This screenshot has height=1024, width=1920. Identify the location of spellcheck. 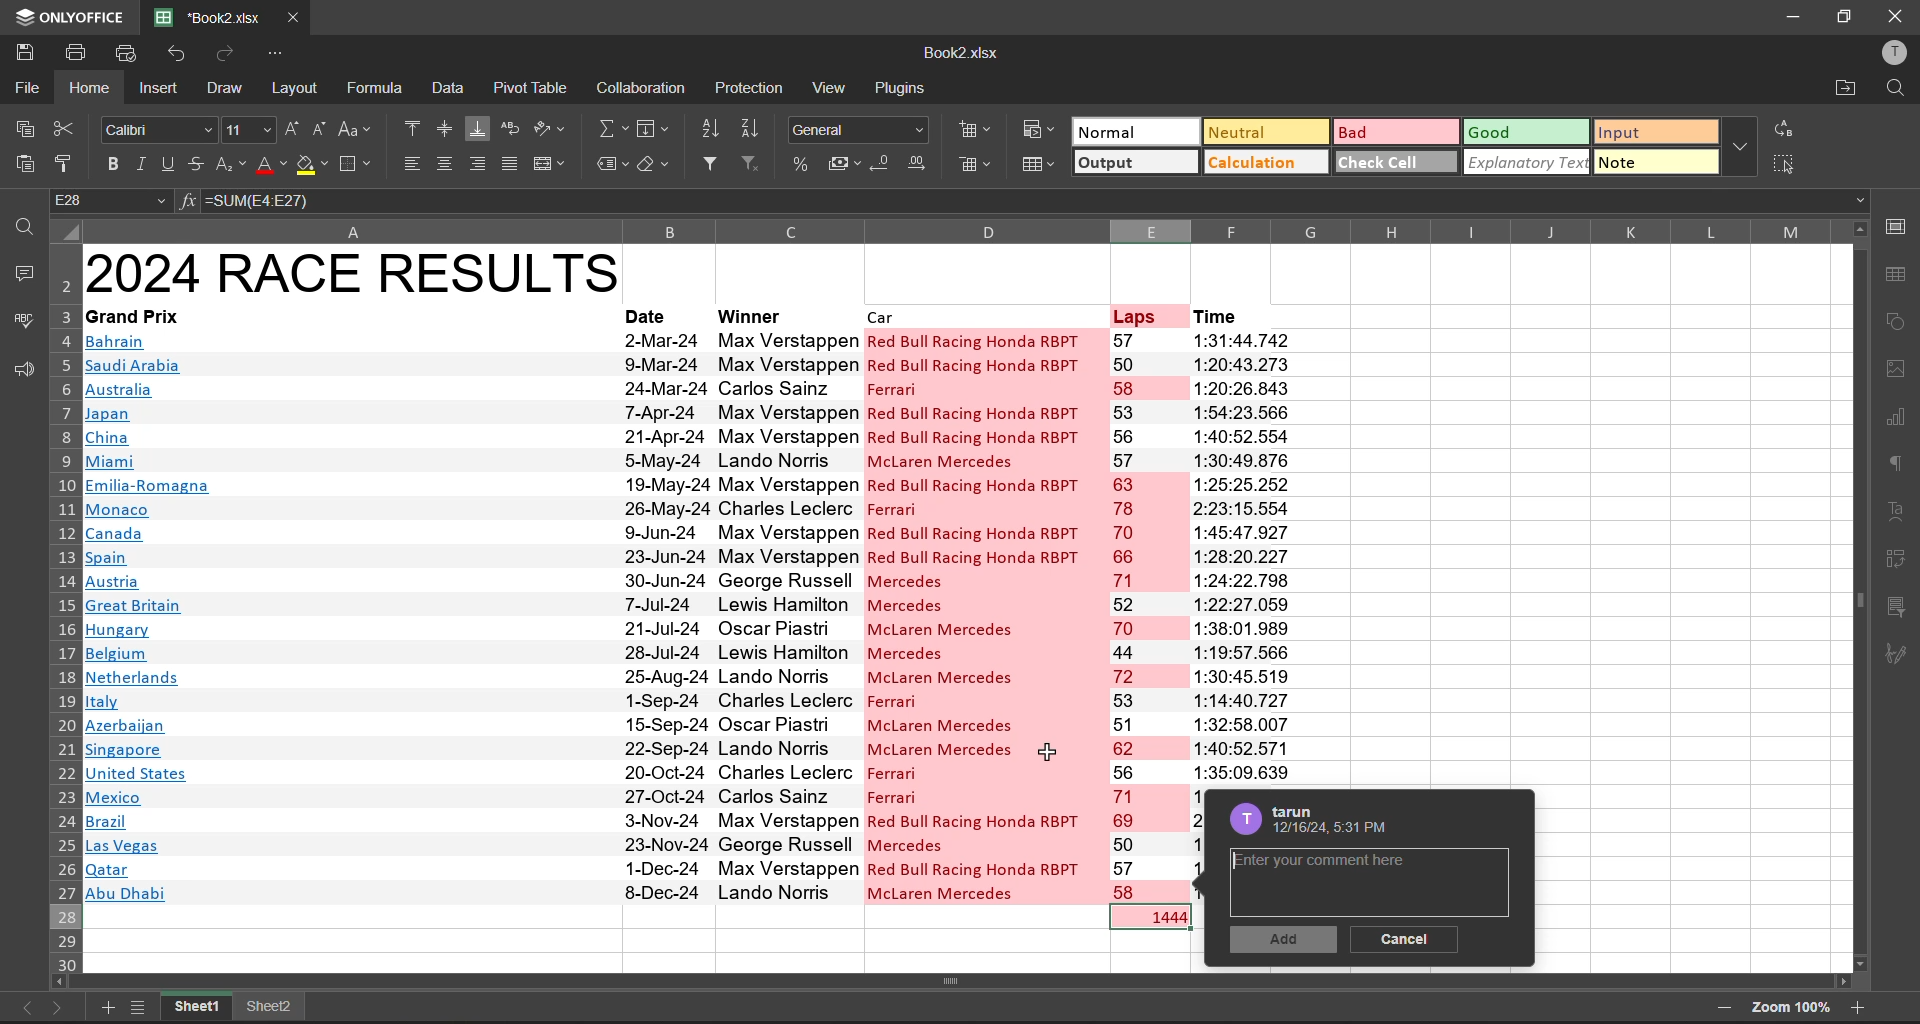
(20, 323).